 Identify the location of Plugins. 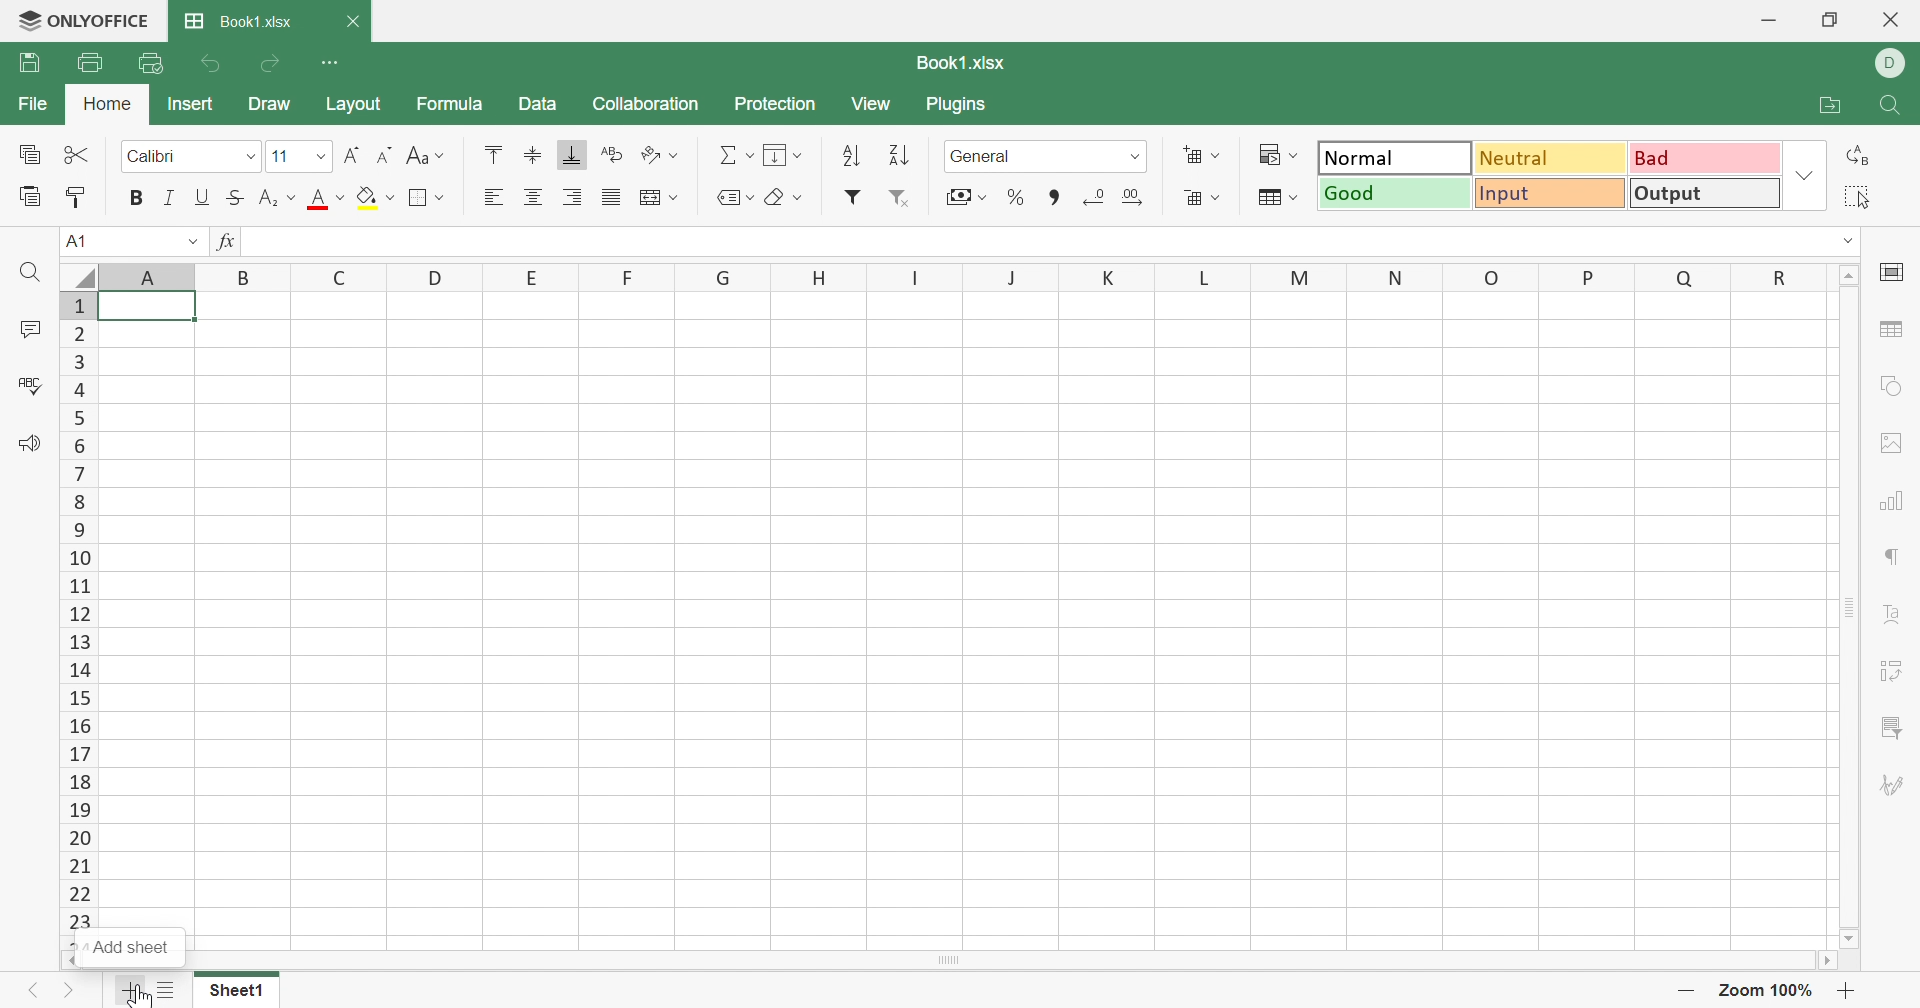
(961, 104).